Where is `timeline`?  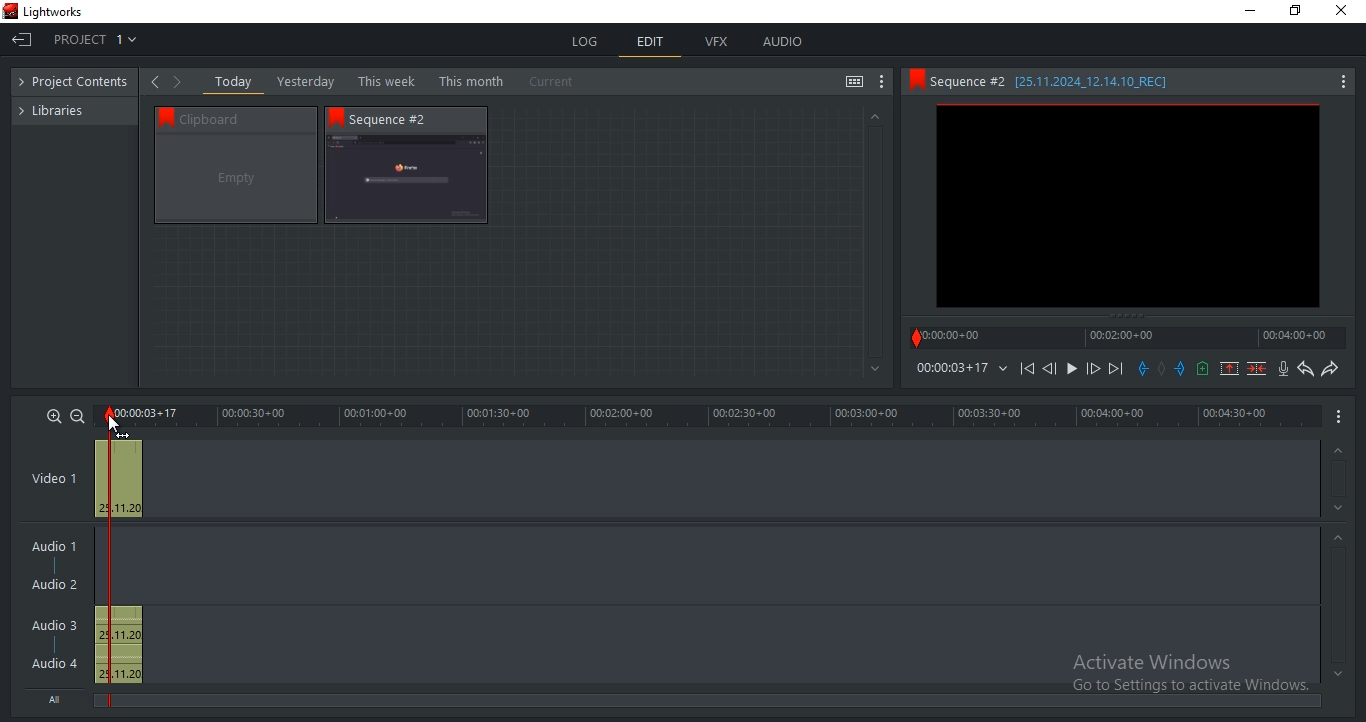
timeline is located at coordinates (710, 416).